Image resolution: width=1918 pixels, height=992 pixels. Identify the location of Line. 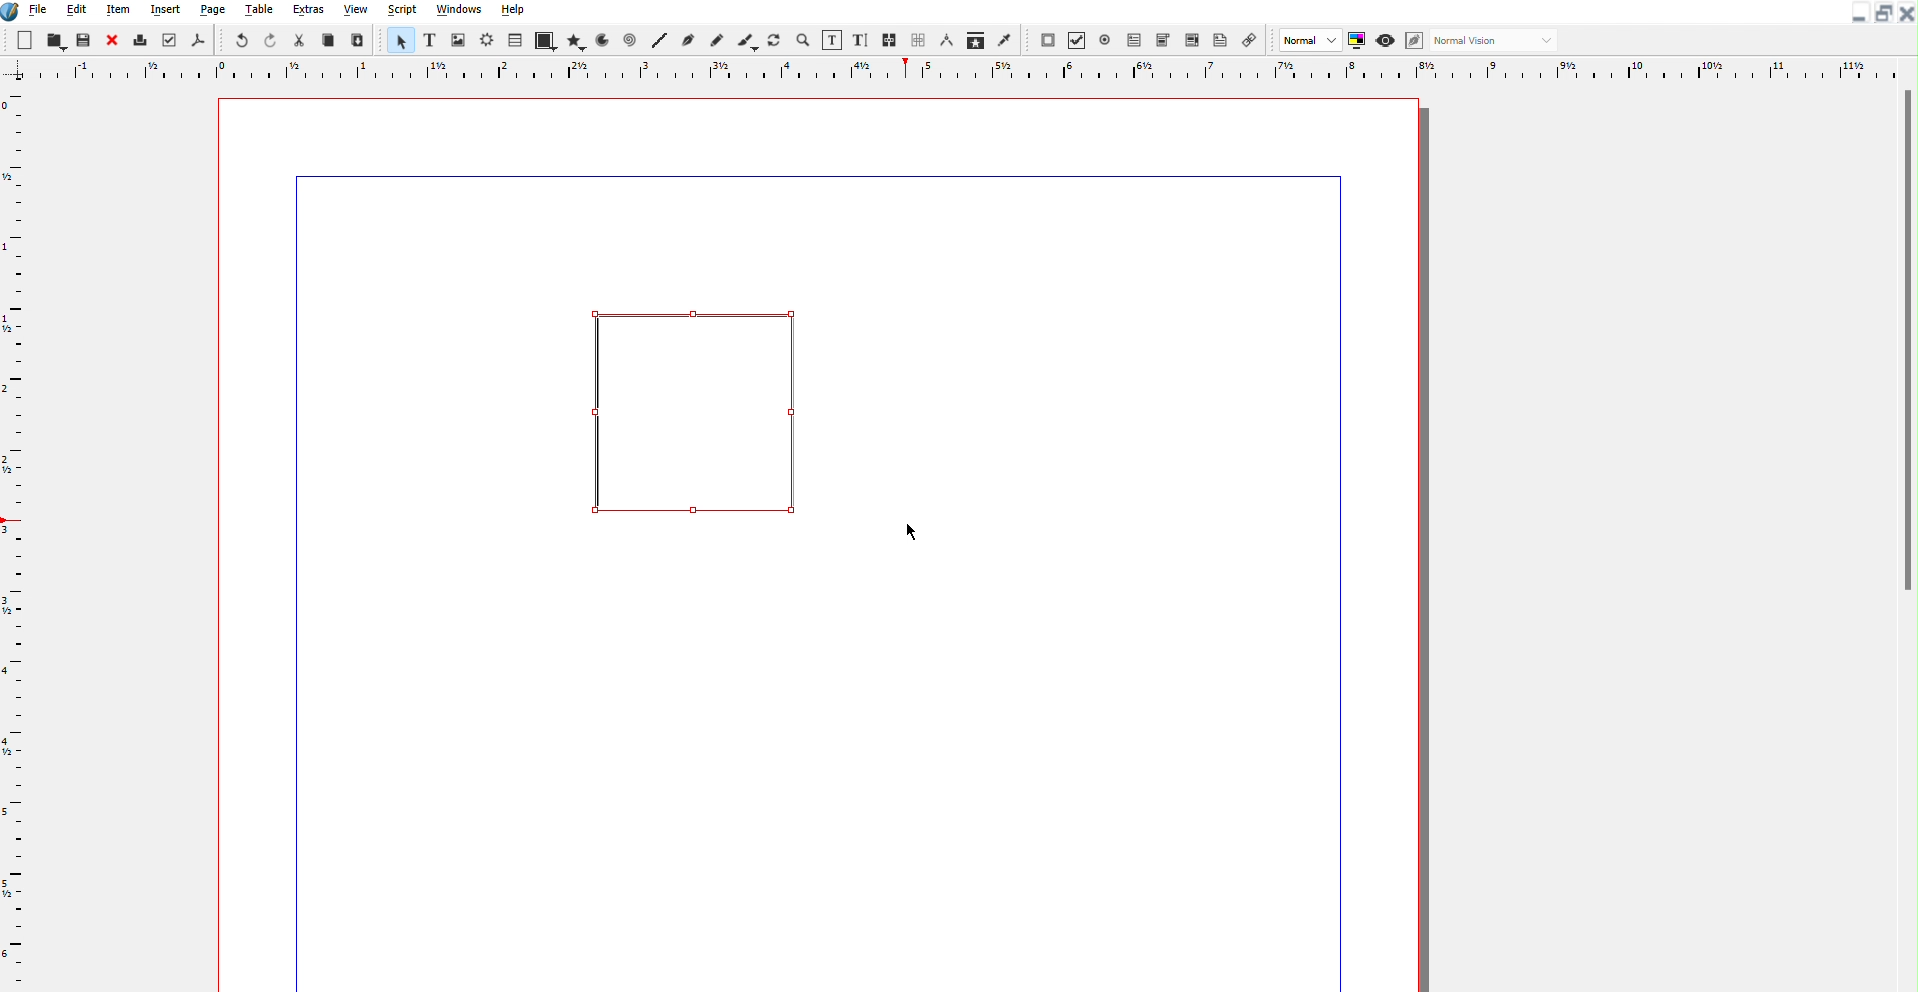
(660, 40).